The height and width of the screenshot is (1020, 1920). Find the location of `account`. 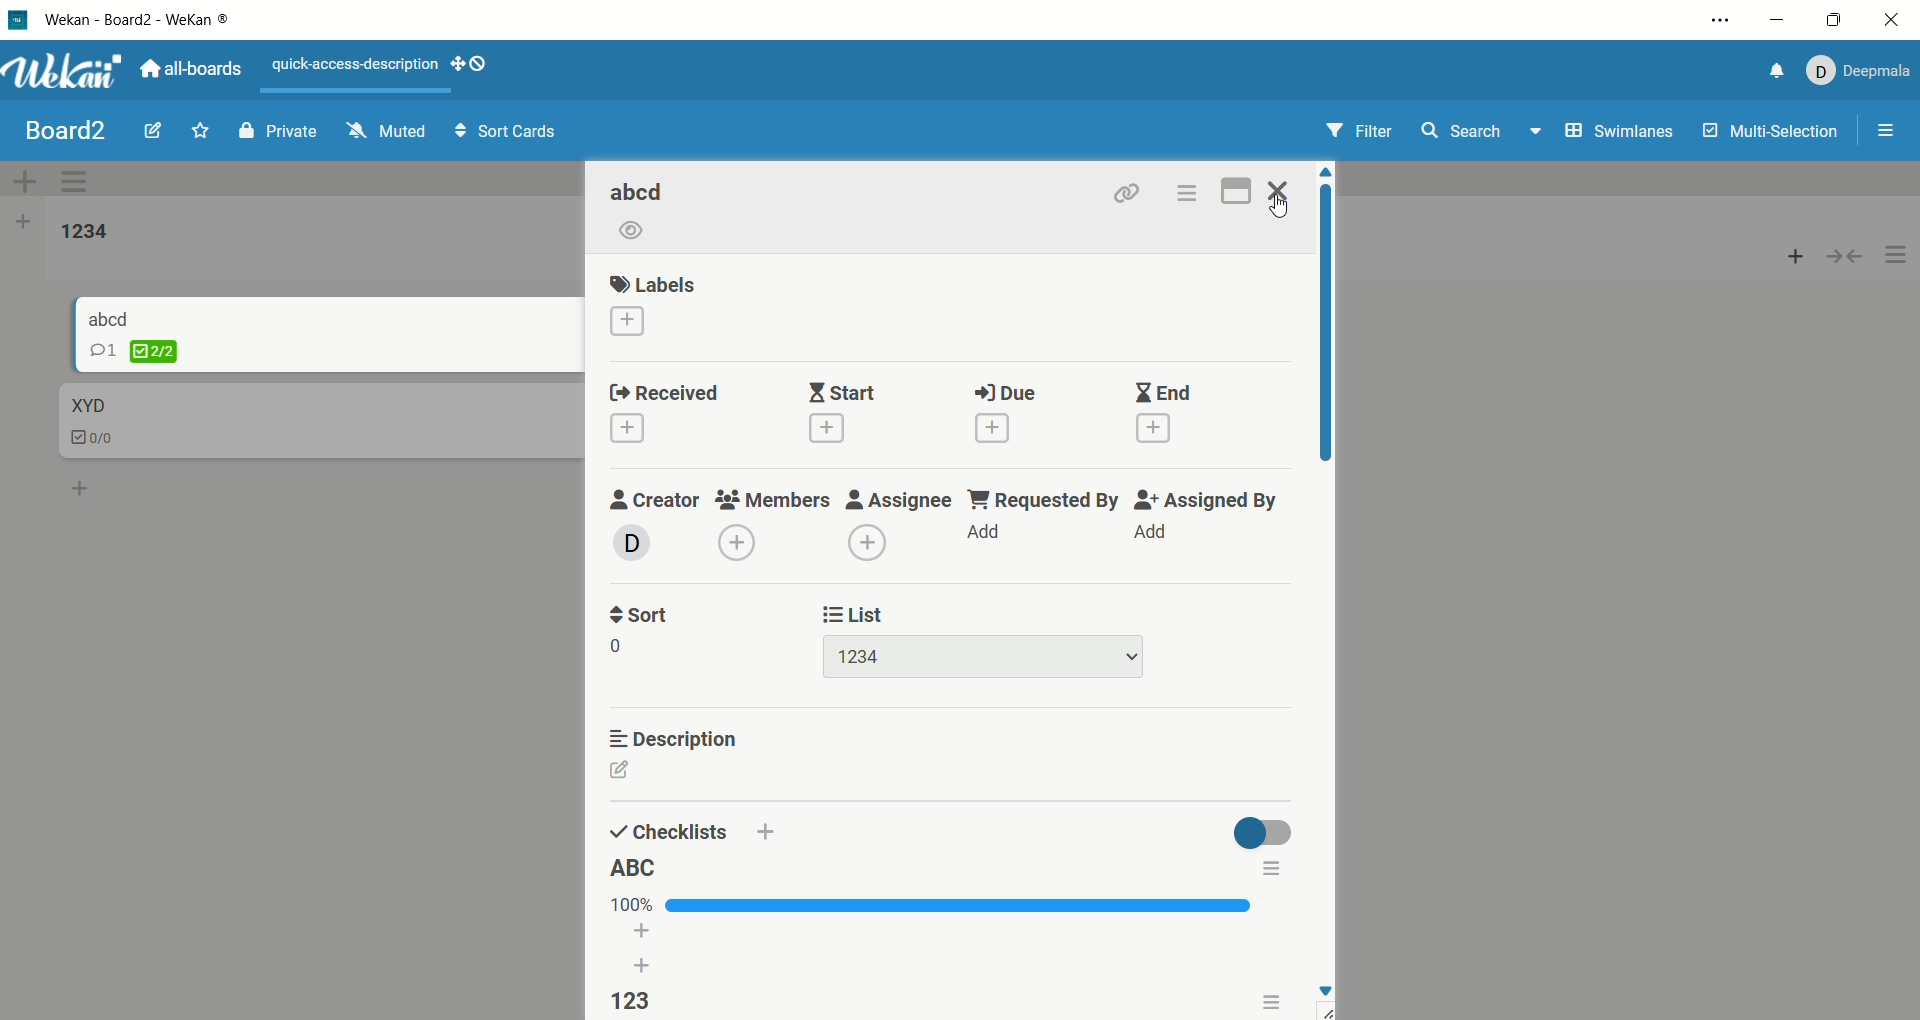

account is located at coordinates (1862, 72).